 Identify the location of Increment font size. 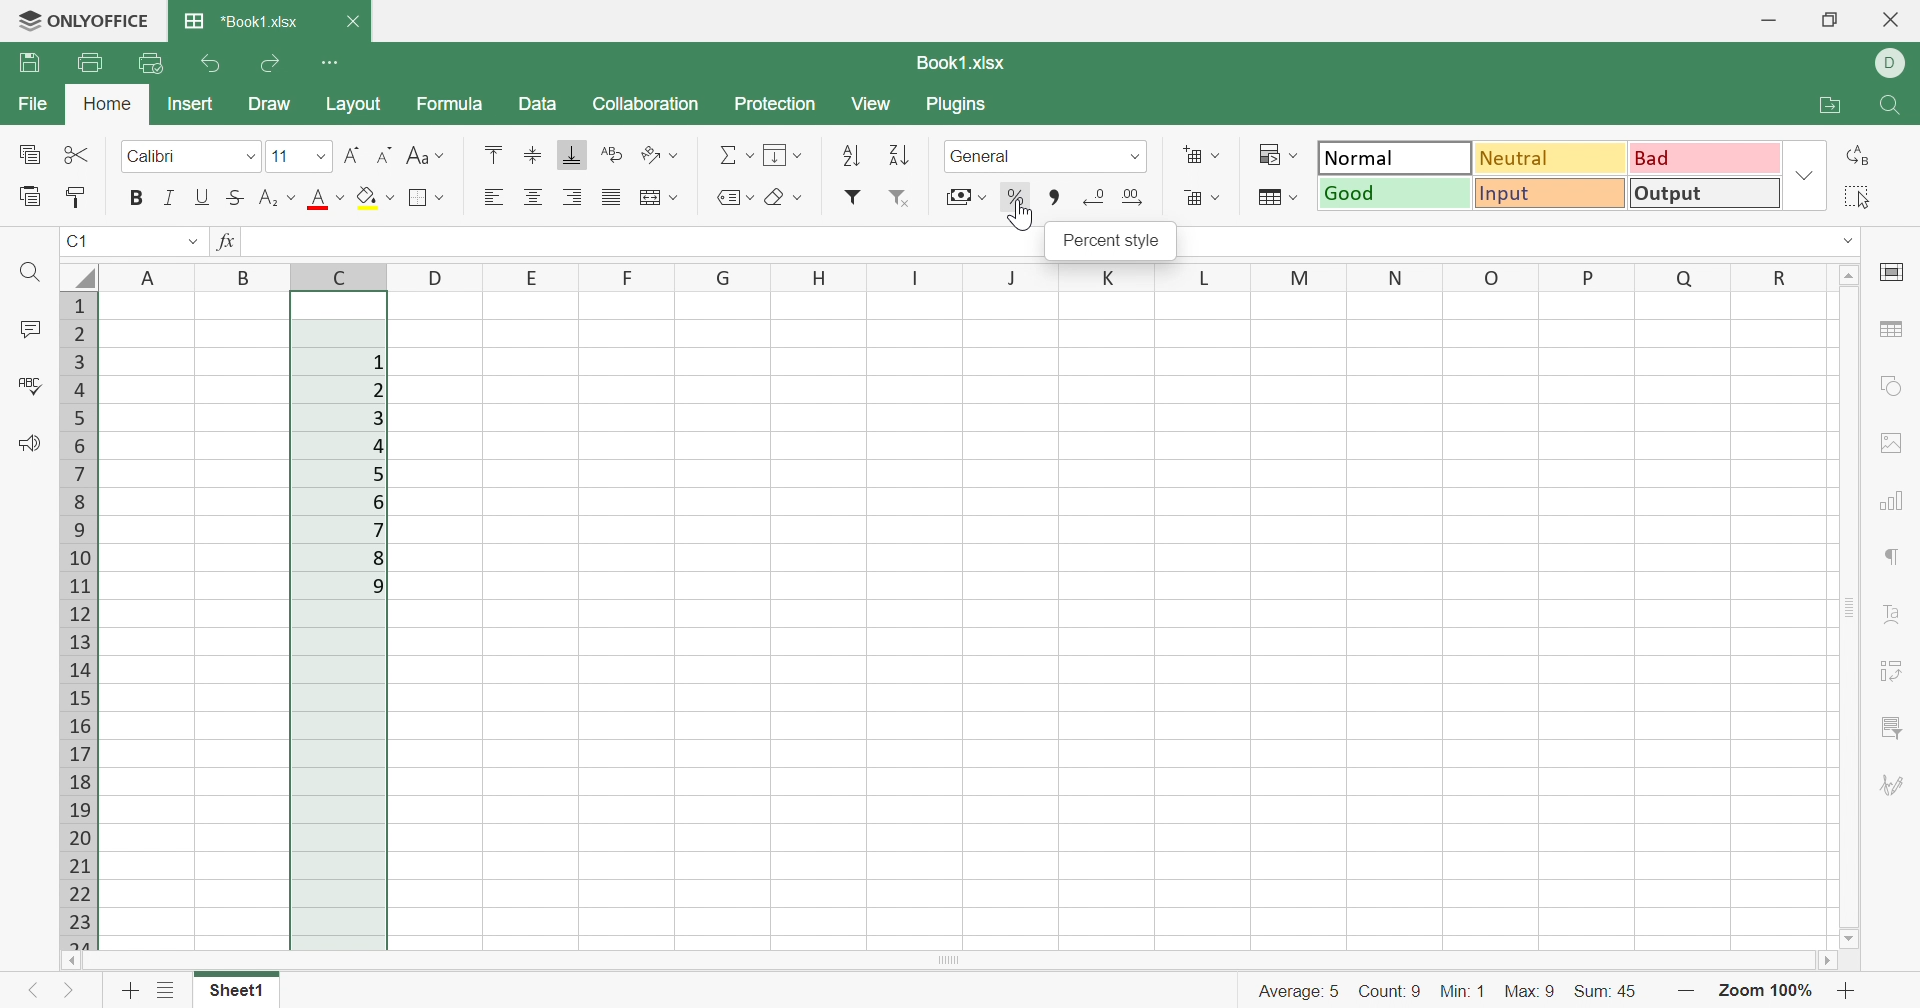
(383, 154).